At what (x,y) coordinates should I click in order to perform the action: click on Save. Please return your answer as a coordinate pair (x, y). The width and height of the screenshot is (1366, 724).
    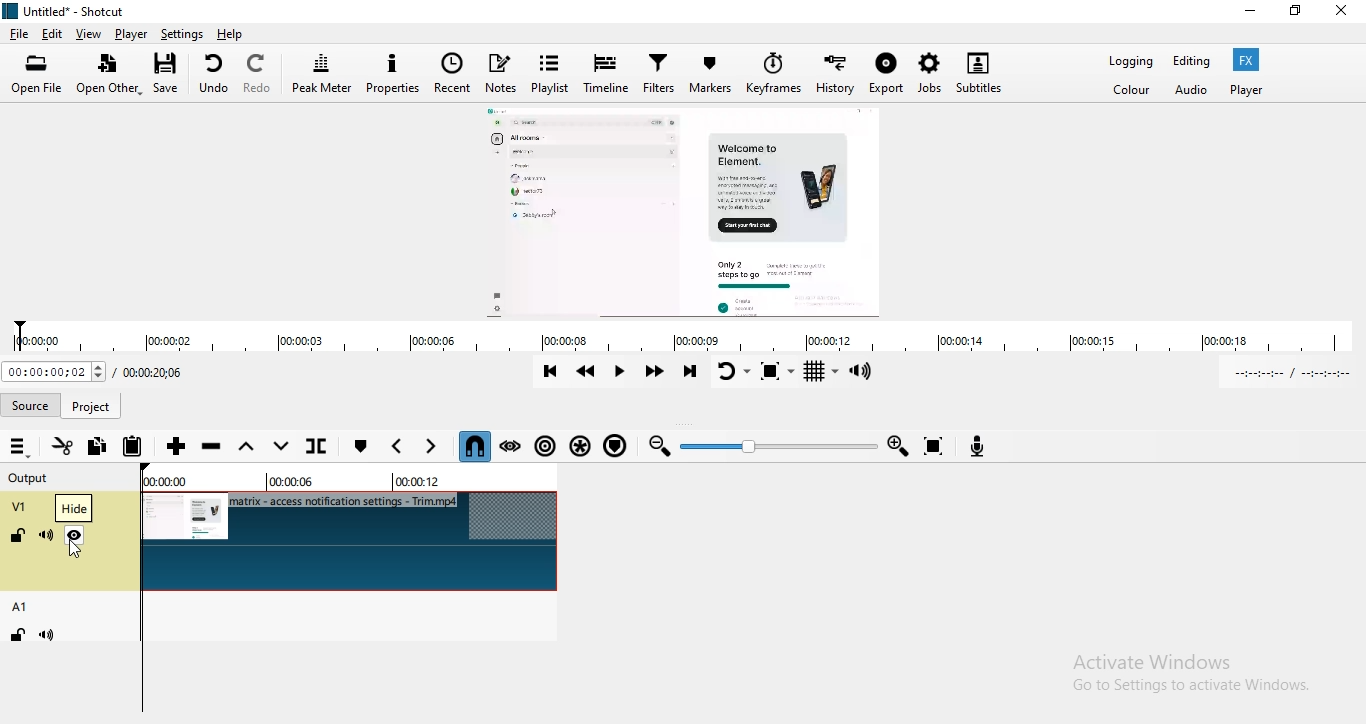
    Looking at the image, I should click on (170, 73).